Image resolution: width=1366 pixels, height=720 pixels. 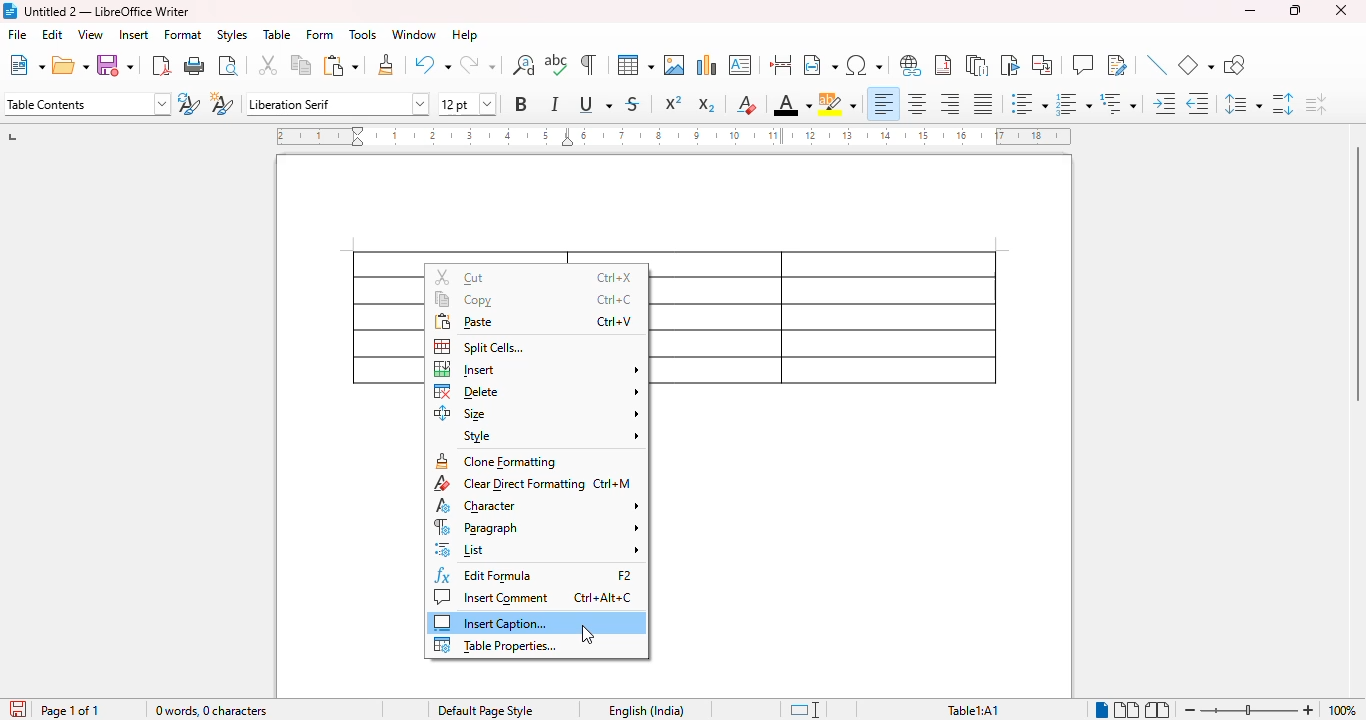 What do you see at coordinates (1157, 64) in the screenshot?
I see `insert line` at bounding box center [1157, 64].